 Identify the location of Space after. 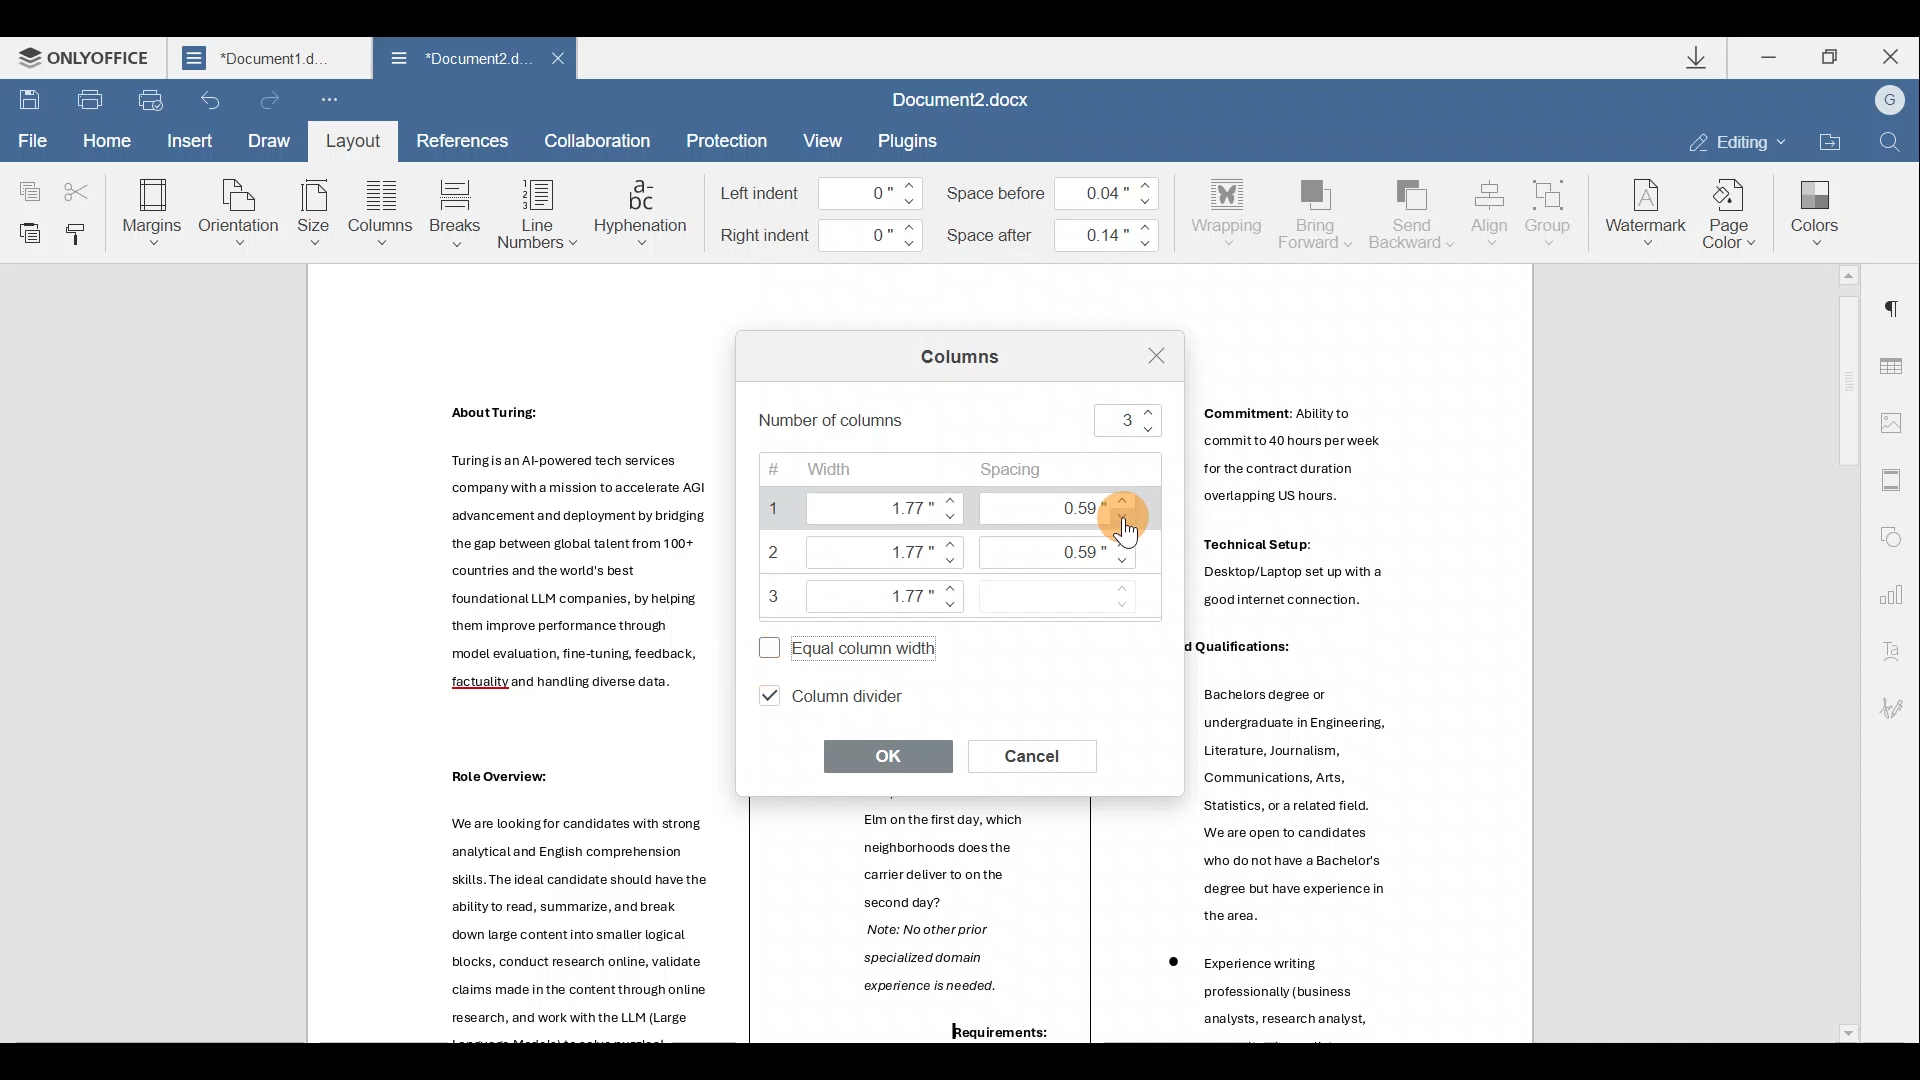
(1056, 231).